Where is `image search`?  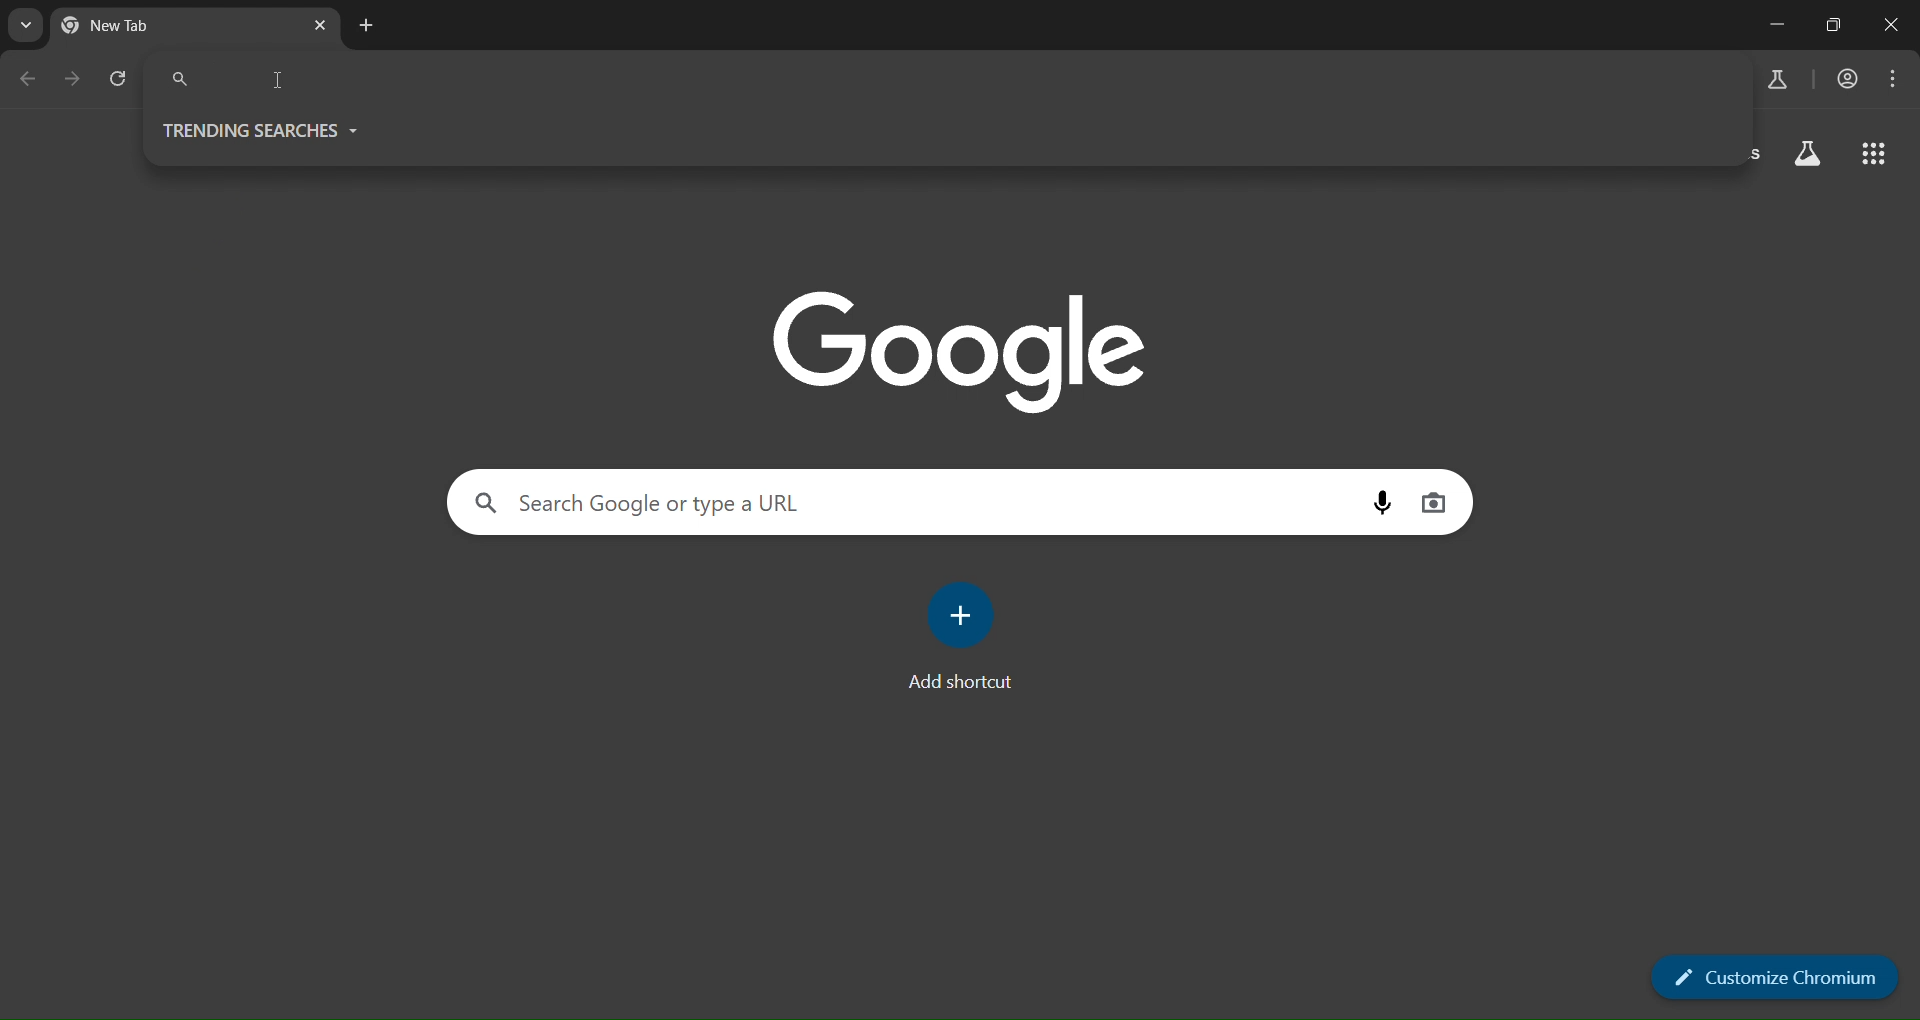
image search is located at coordinates (1384, 506).